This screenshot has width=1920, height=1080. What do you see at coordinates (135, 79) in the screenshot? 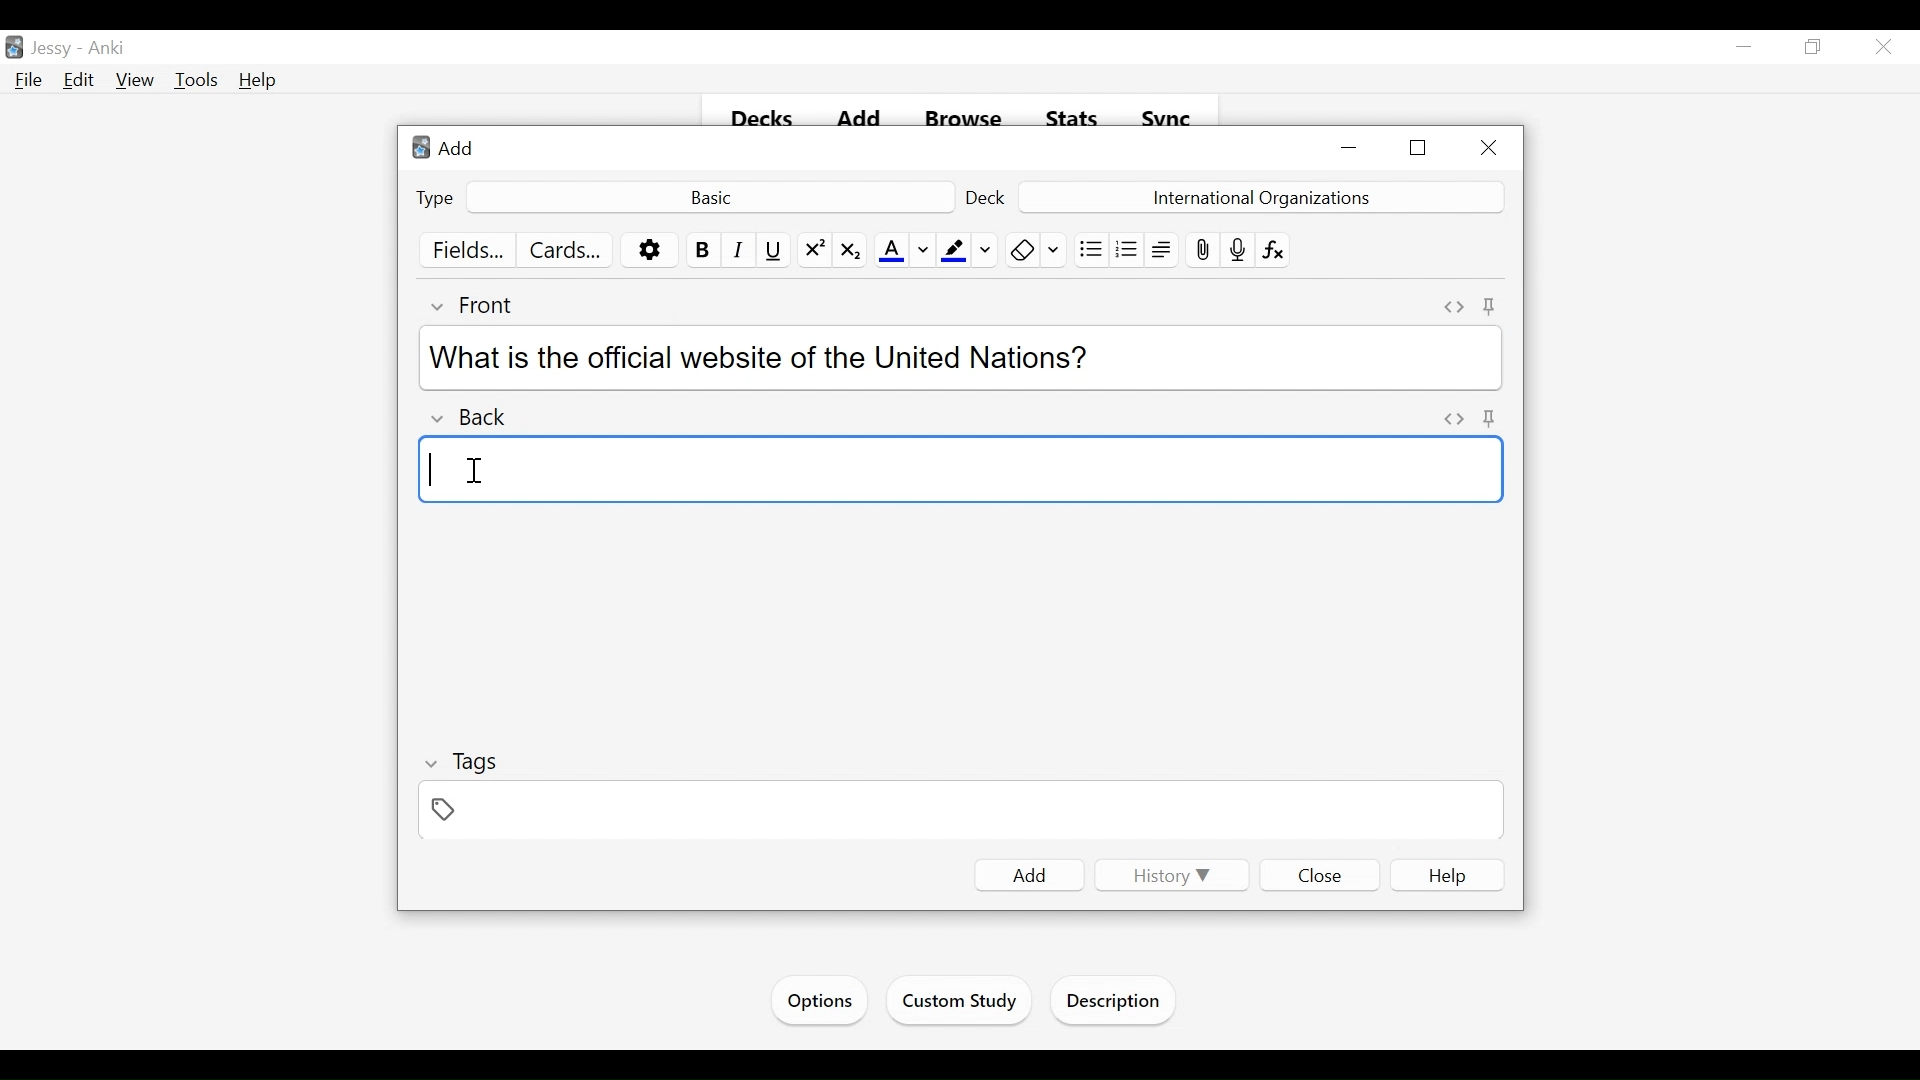
I see `View` at bounding box center [135, 79].